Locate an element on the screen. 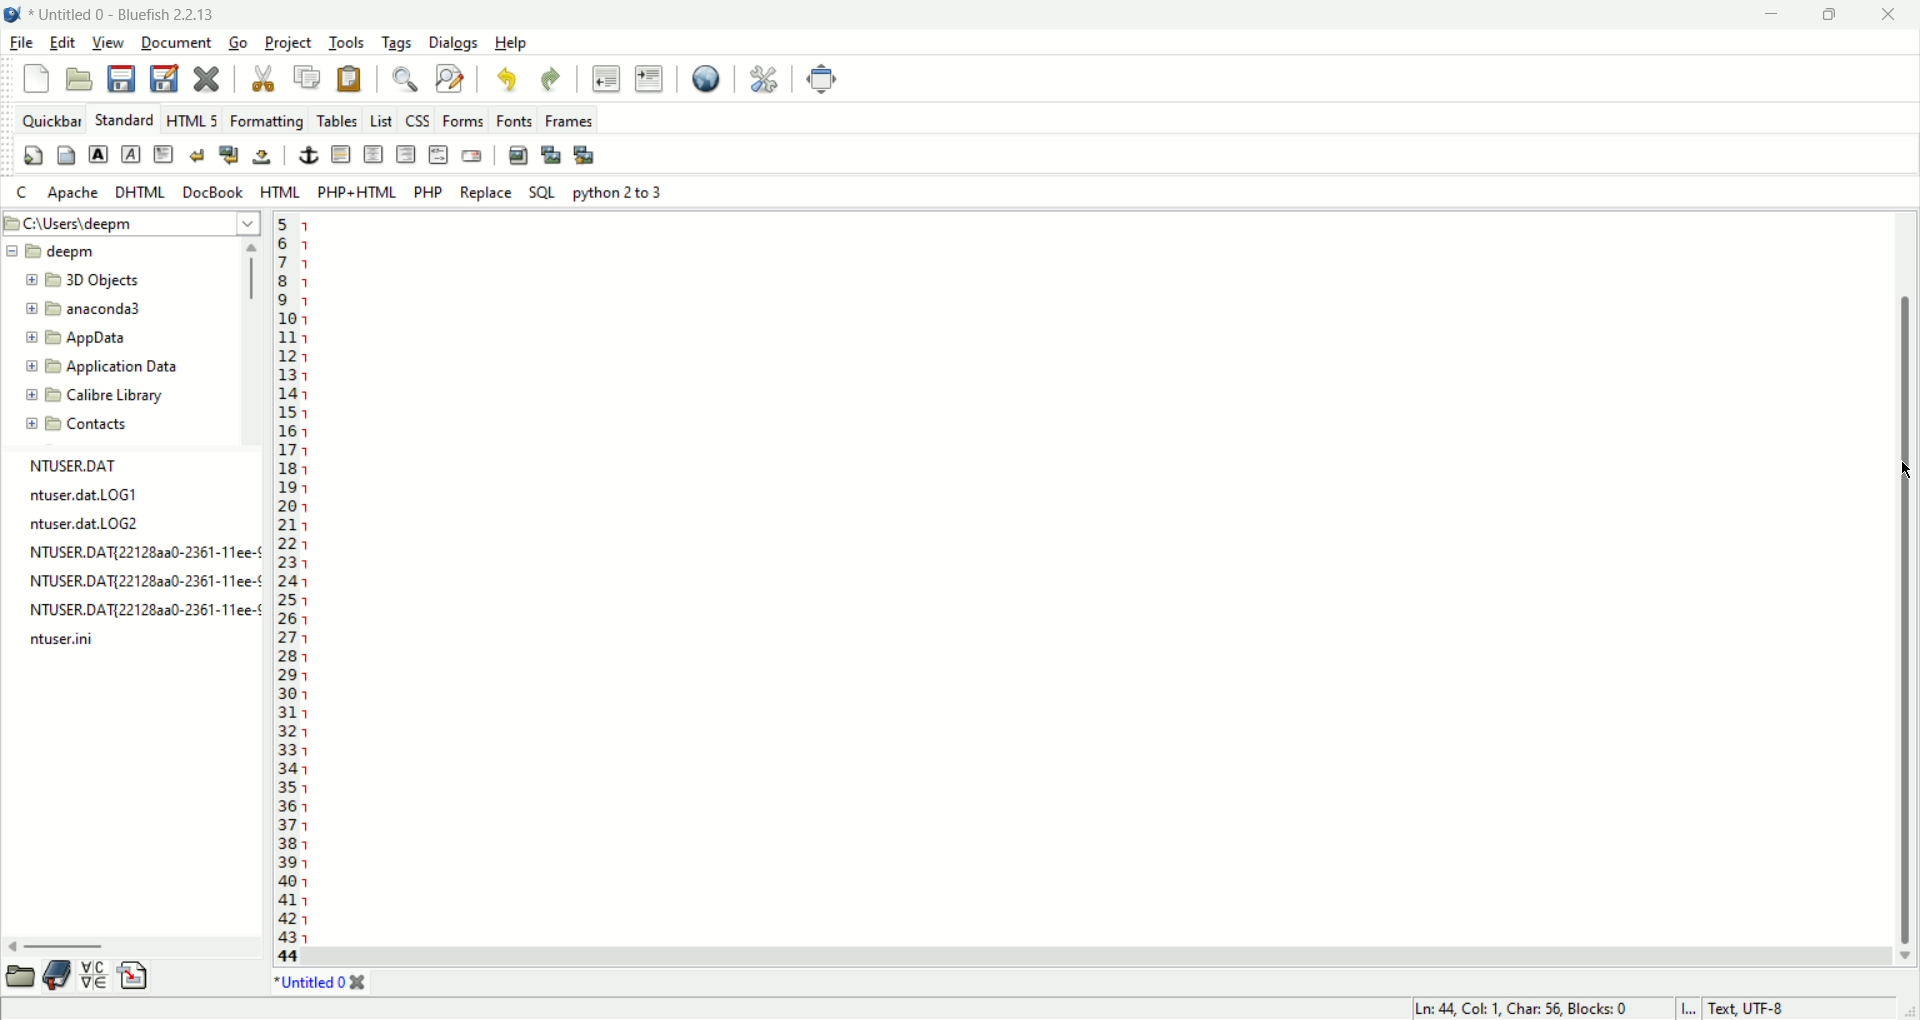  body is located at coordinates (66, 158).